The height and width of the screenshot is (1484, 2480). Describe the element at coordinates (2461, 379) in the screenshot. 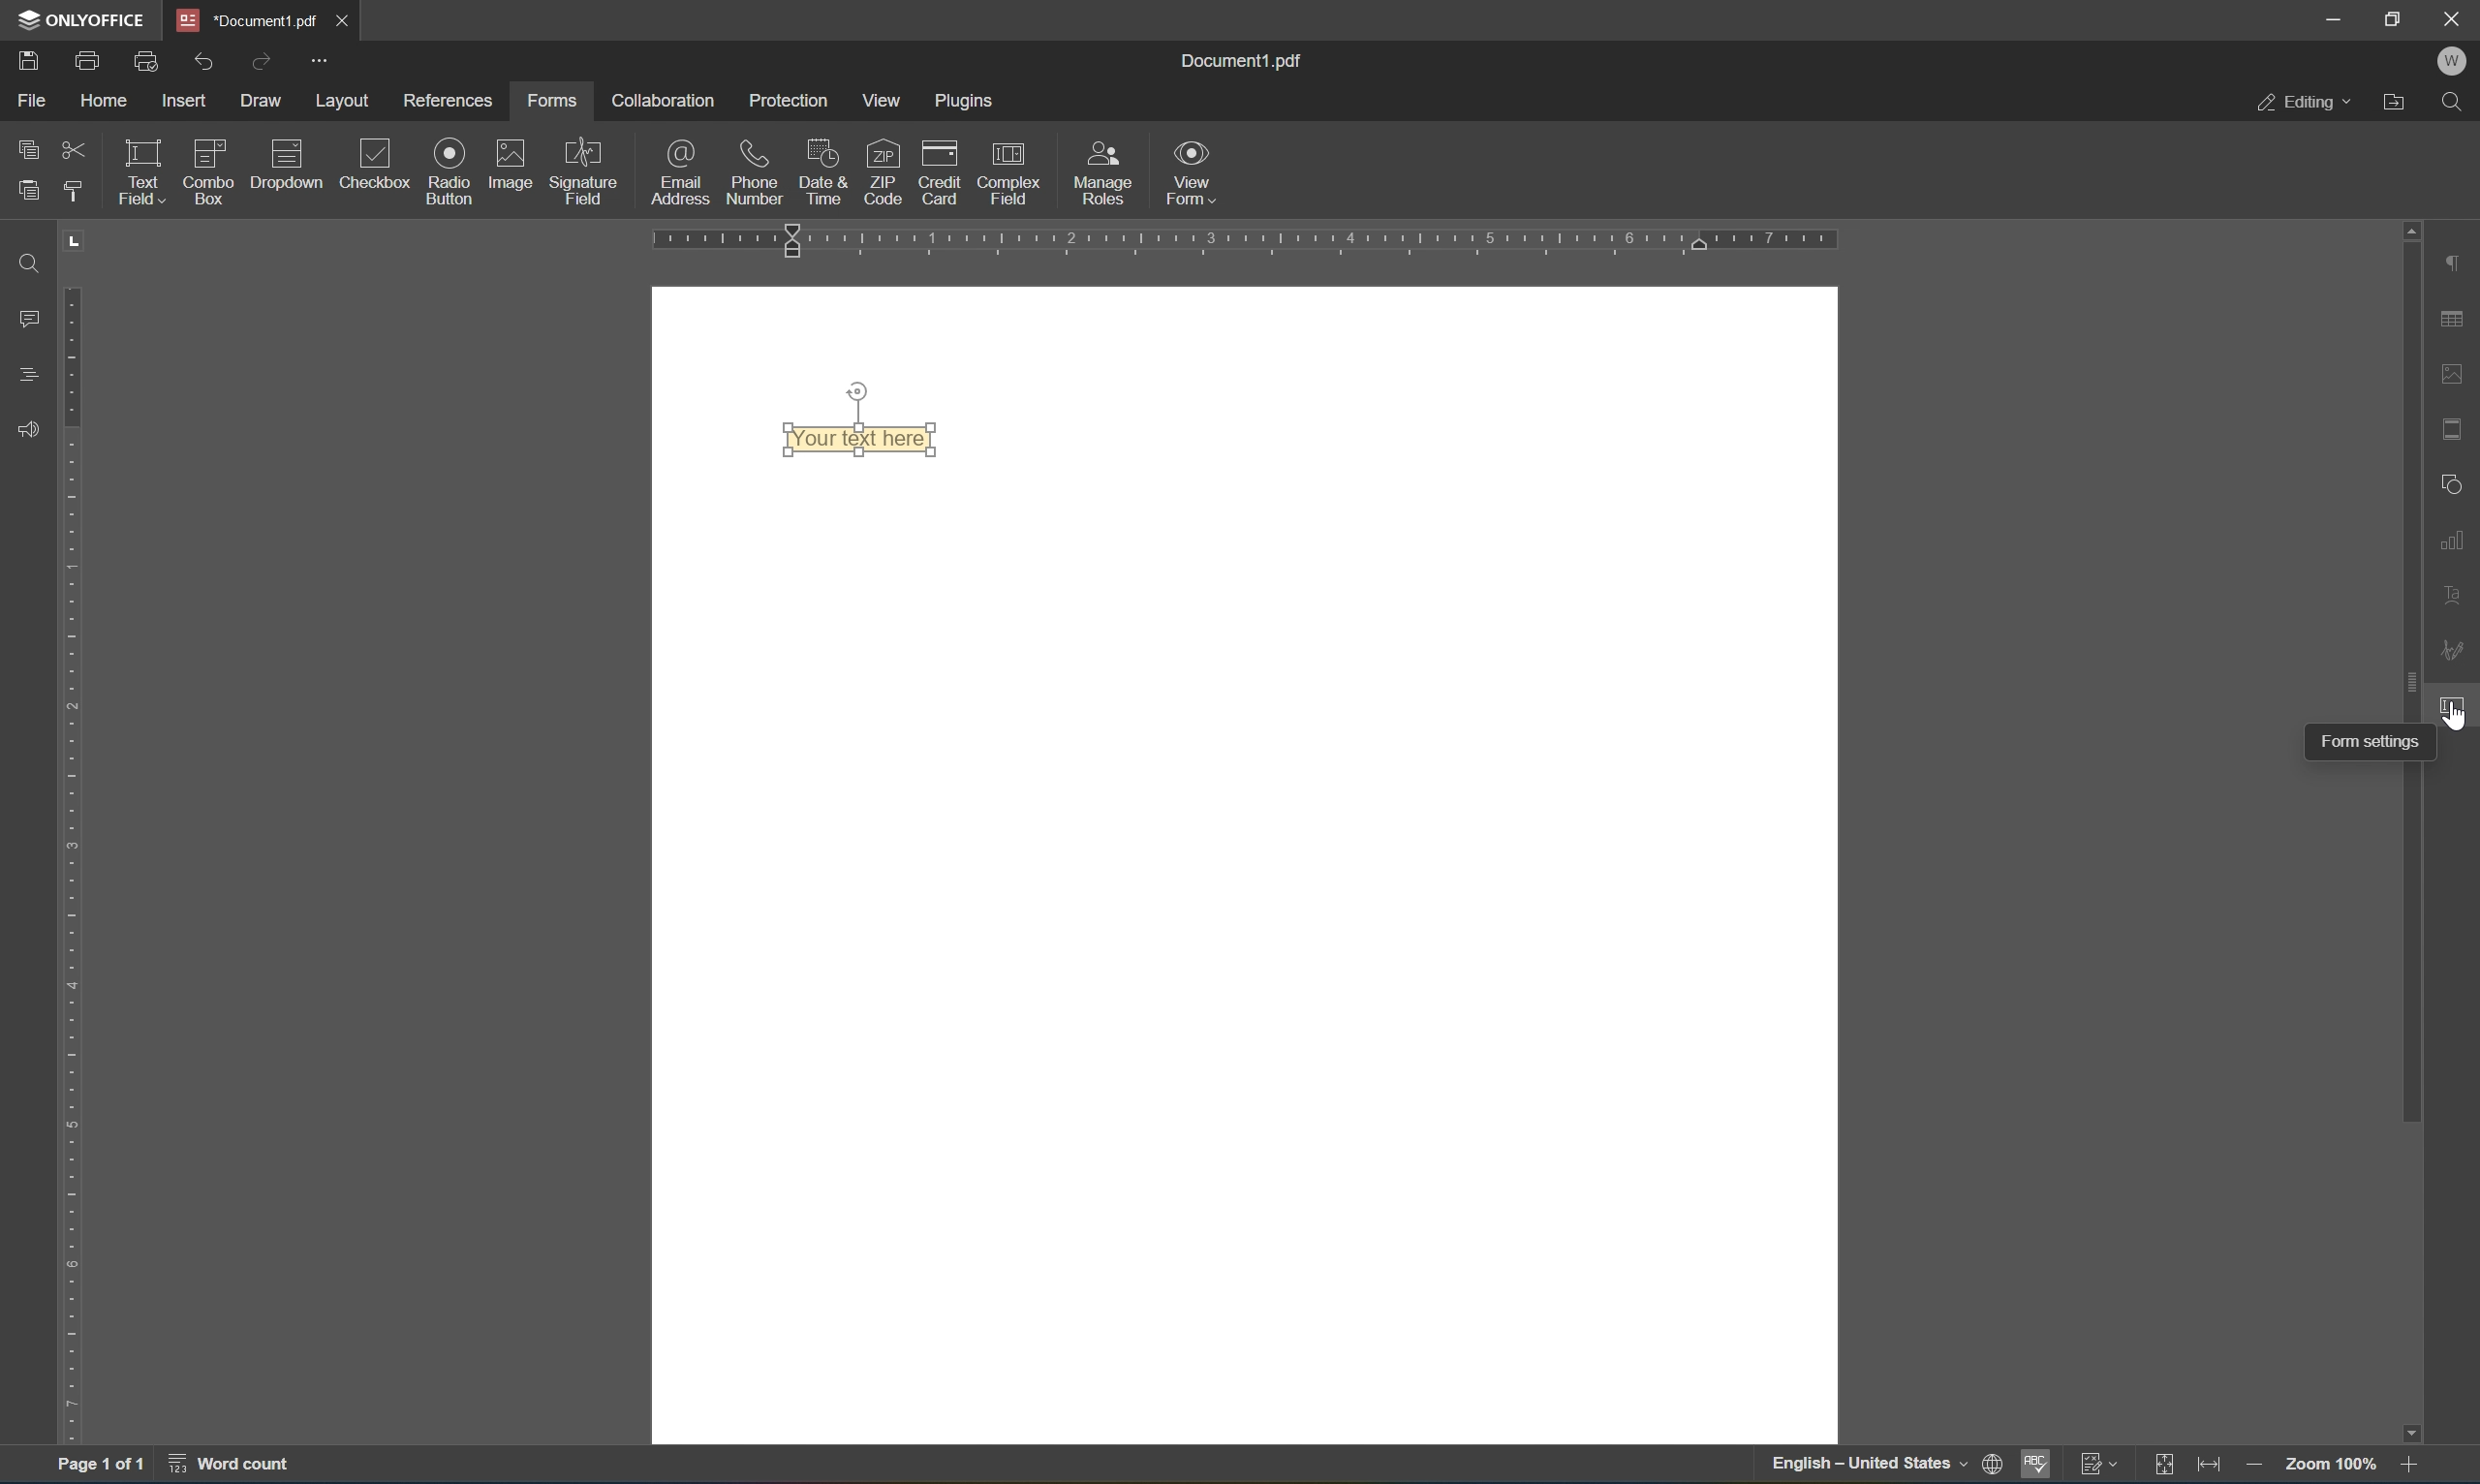

I see `image settings` at that location.